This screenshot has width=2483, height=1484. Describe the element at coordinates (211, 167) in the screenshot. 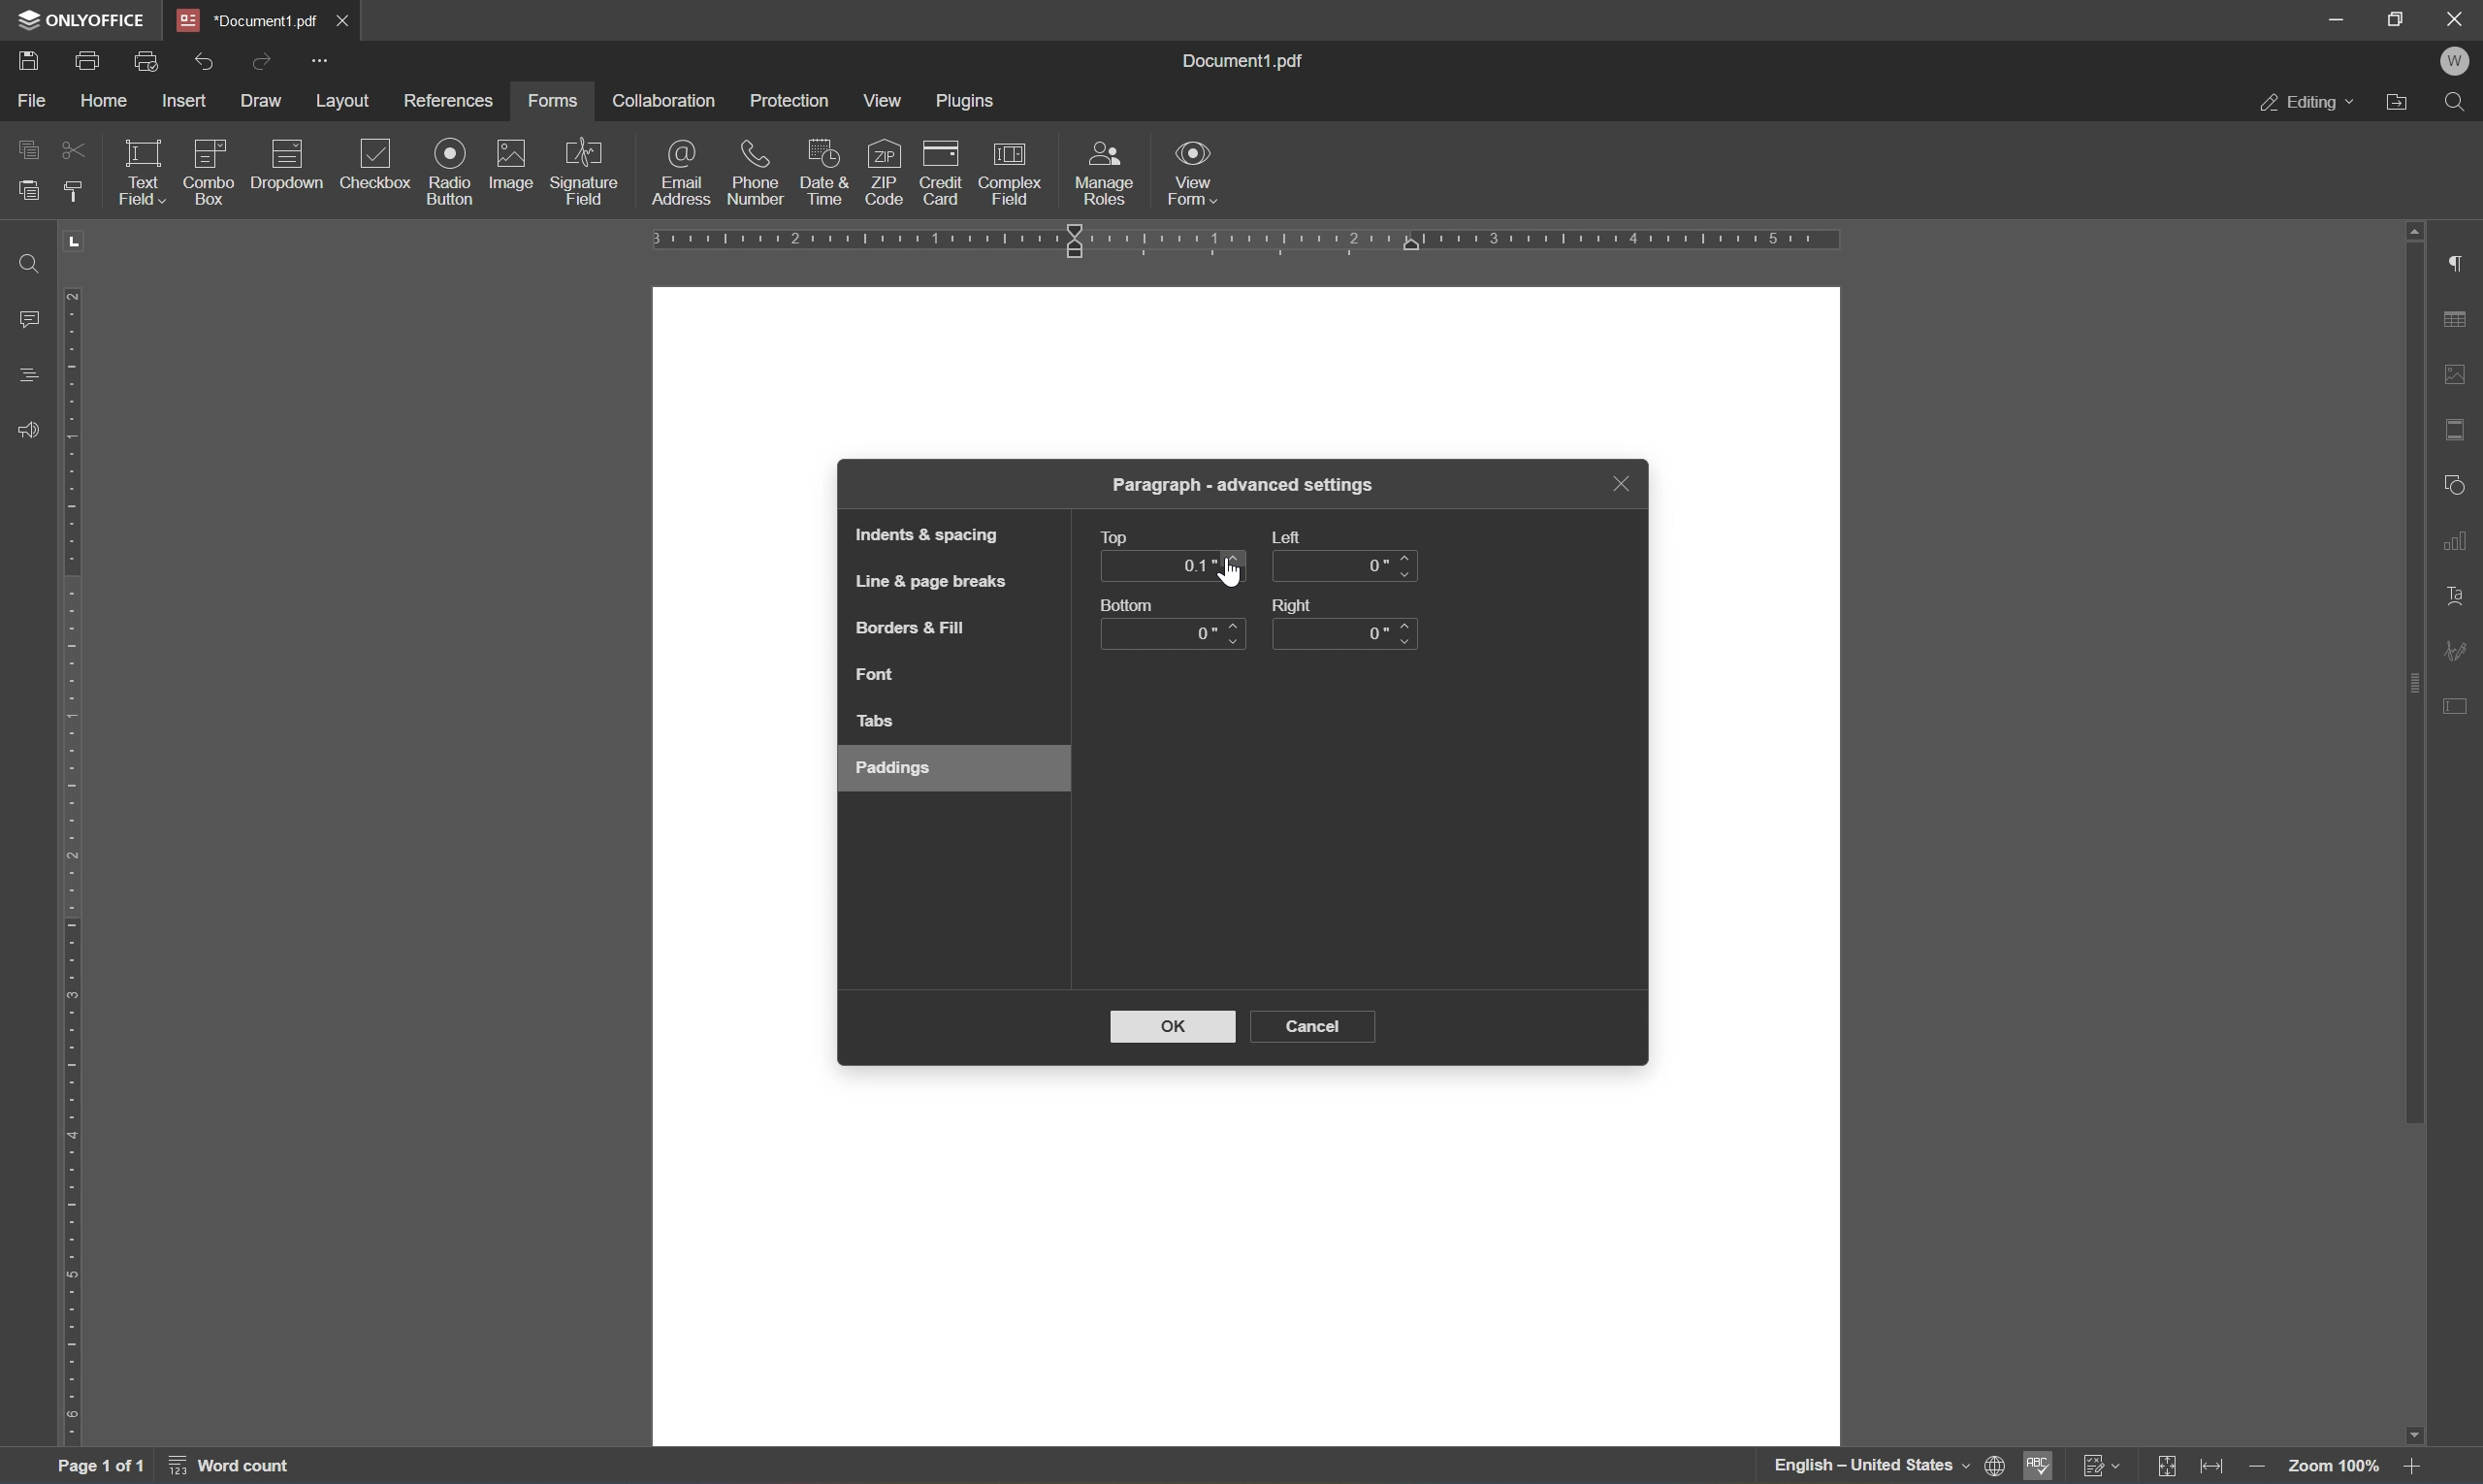

I see `combo box` at that location.